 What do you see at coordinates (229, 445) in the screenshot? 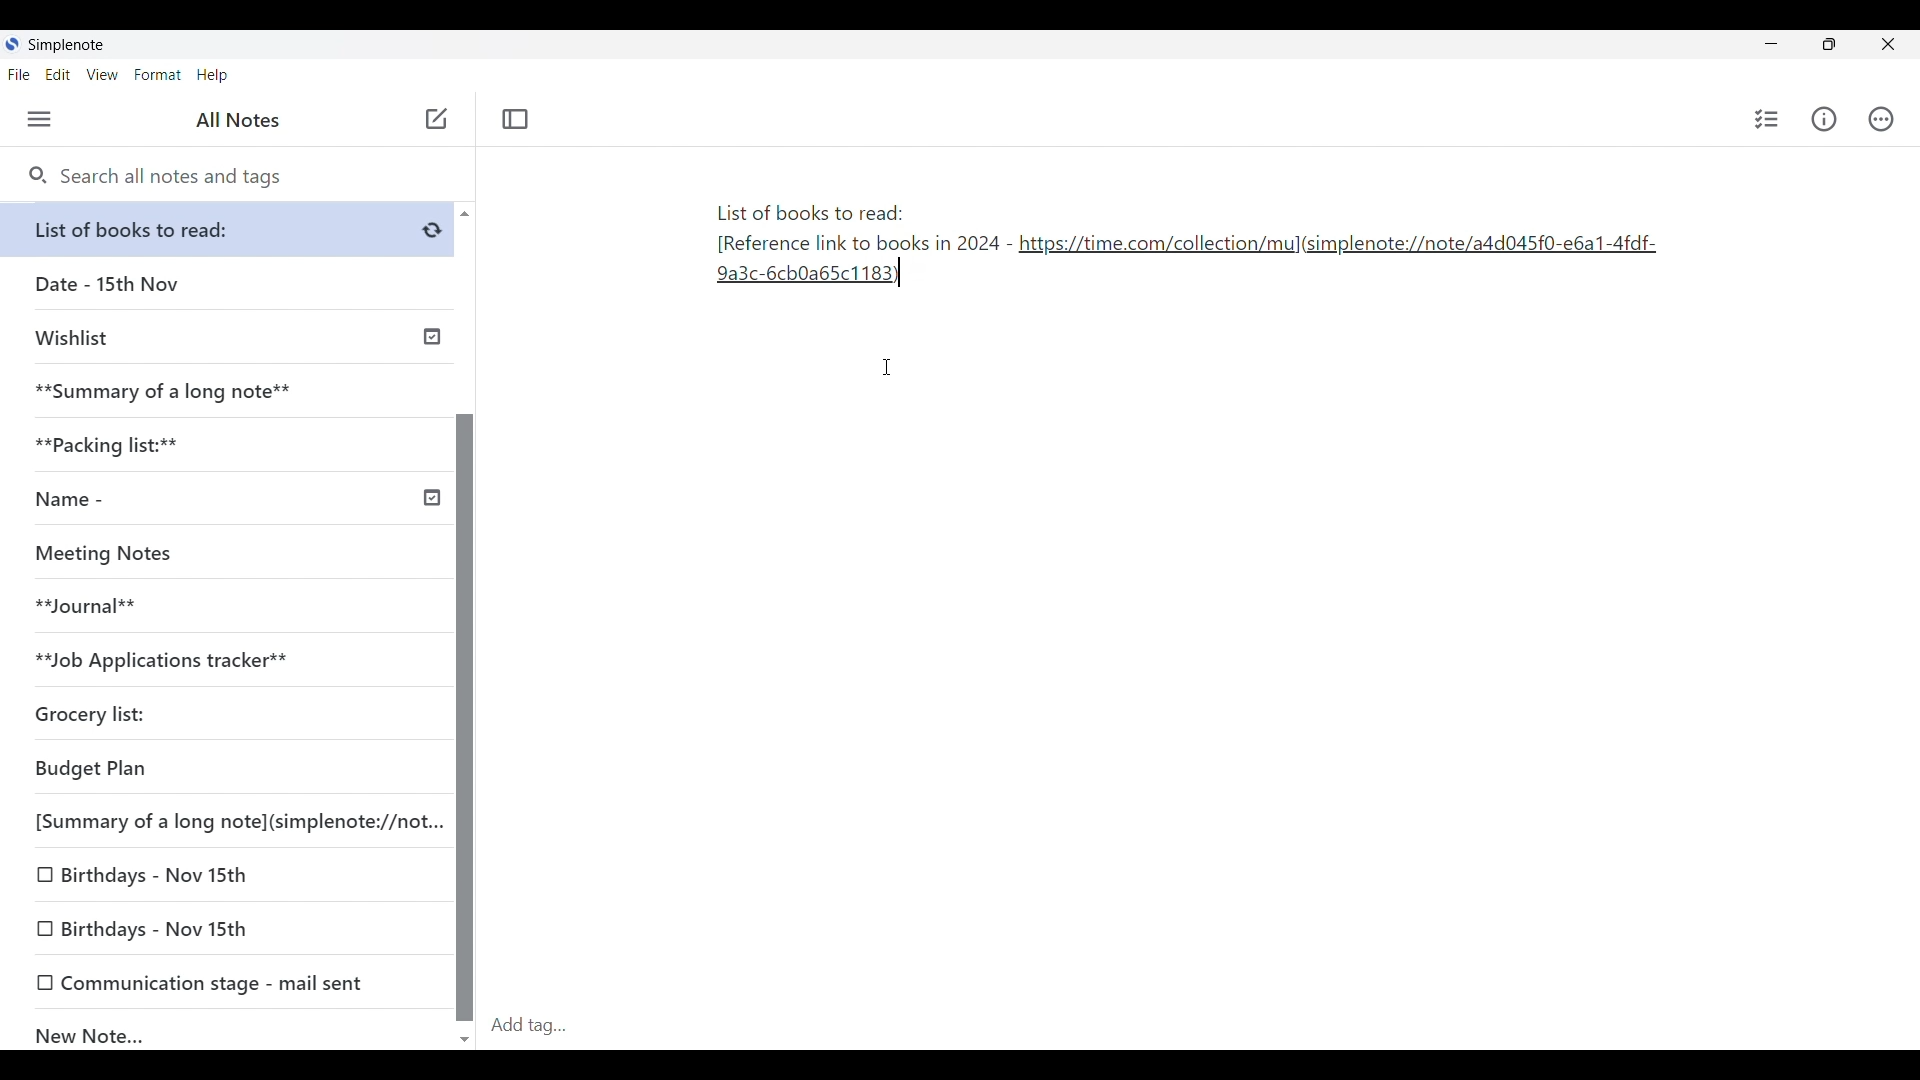
I see `**Packing list:**` at bounding box center [229, 445].